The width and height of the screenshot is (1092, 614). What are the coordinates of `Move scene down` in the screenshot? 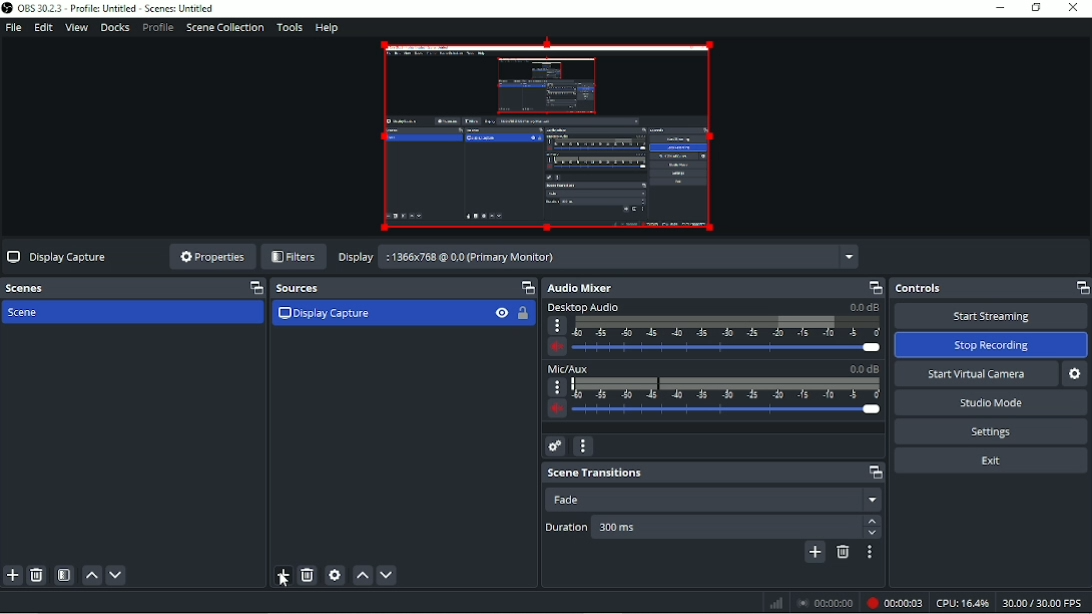 It's located at (116, 577).